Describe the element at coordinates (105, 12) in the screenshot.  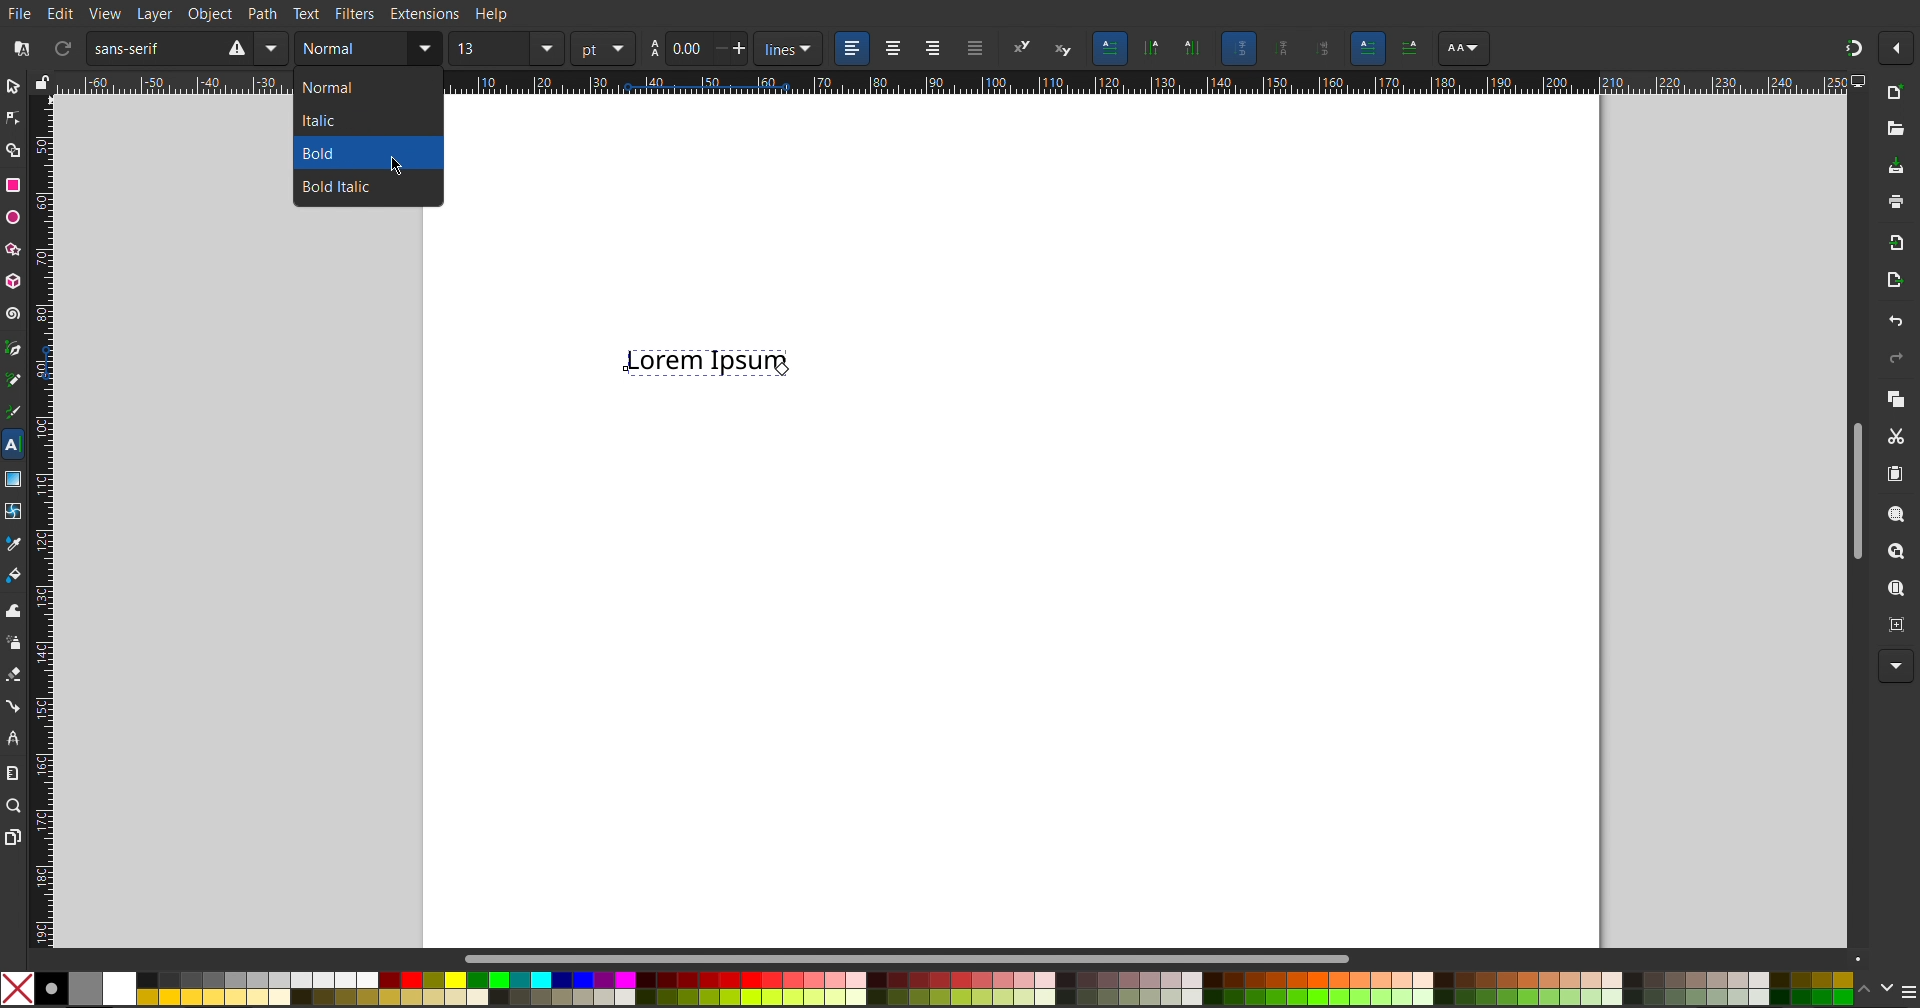
I see `View` at that location.